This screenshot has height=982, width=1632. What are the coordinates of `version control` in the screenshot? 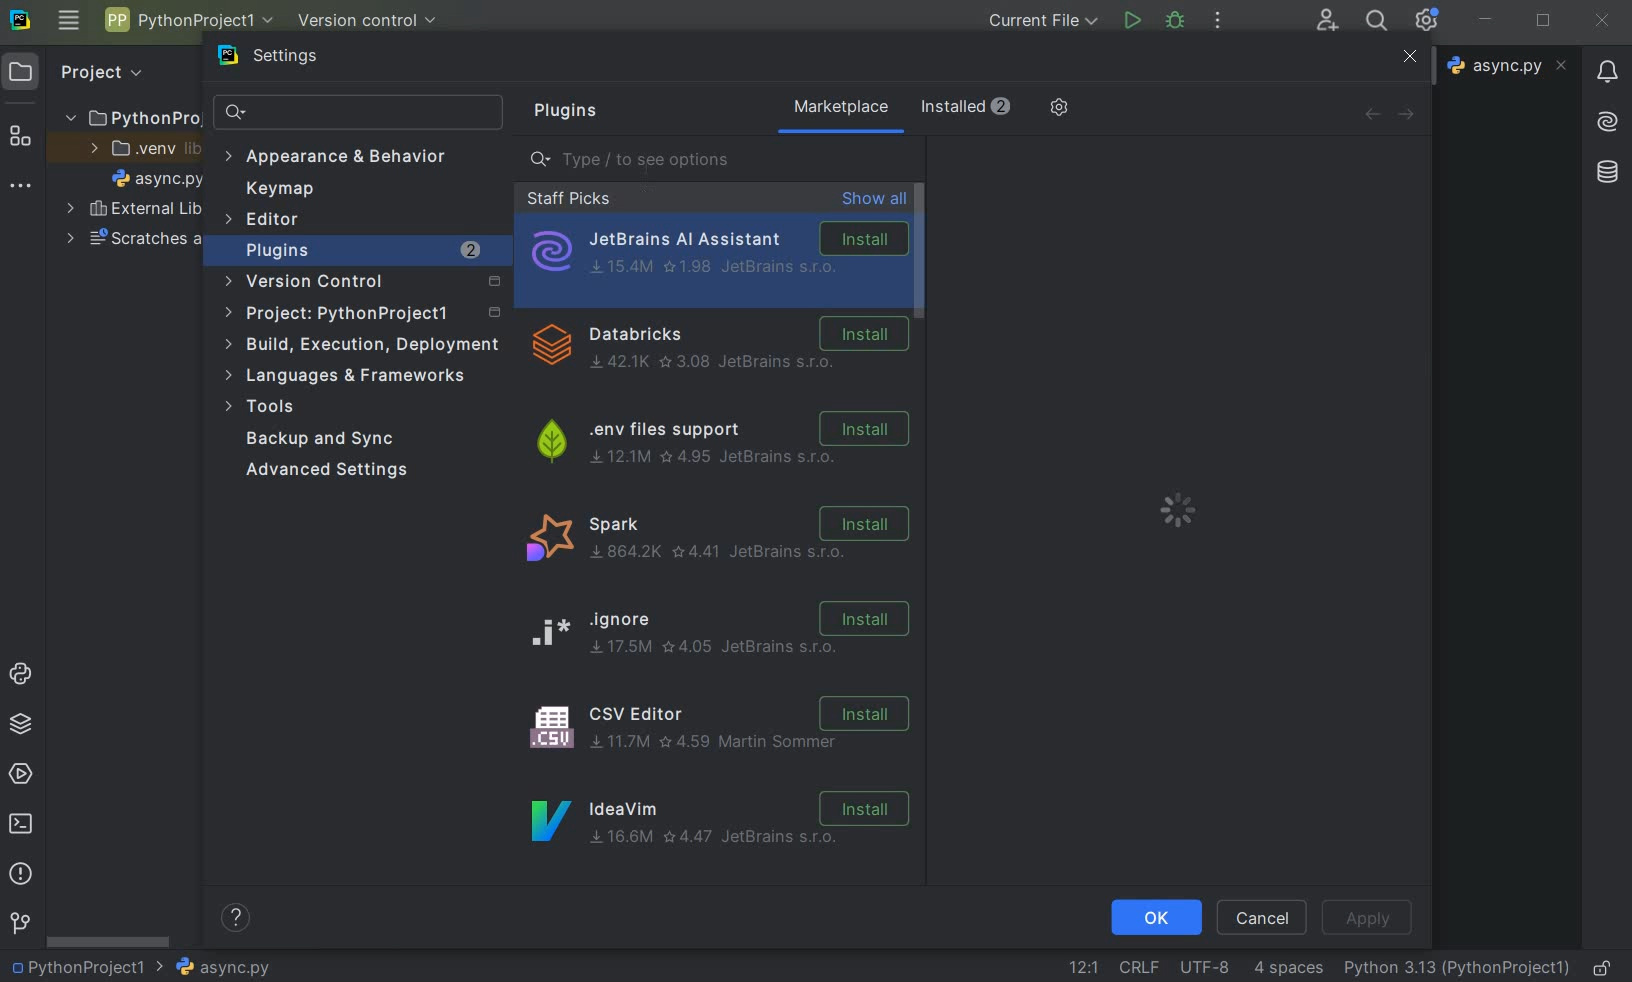 It's located at (363, 285).